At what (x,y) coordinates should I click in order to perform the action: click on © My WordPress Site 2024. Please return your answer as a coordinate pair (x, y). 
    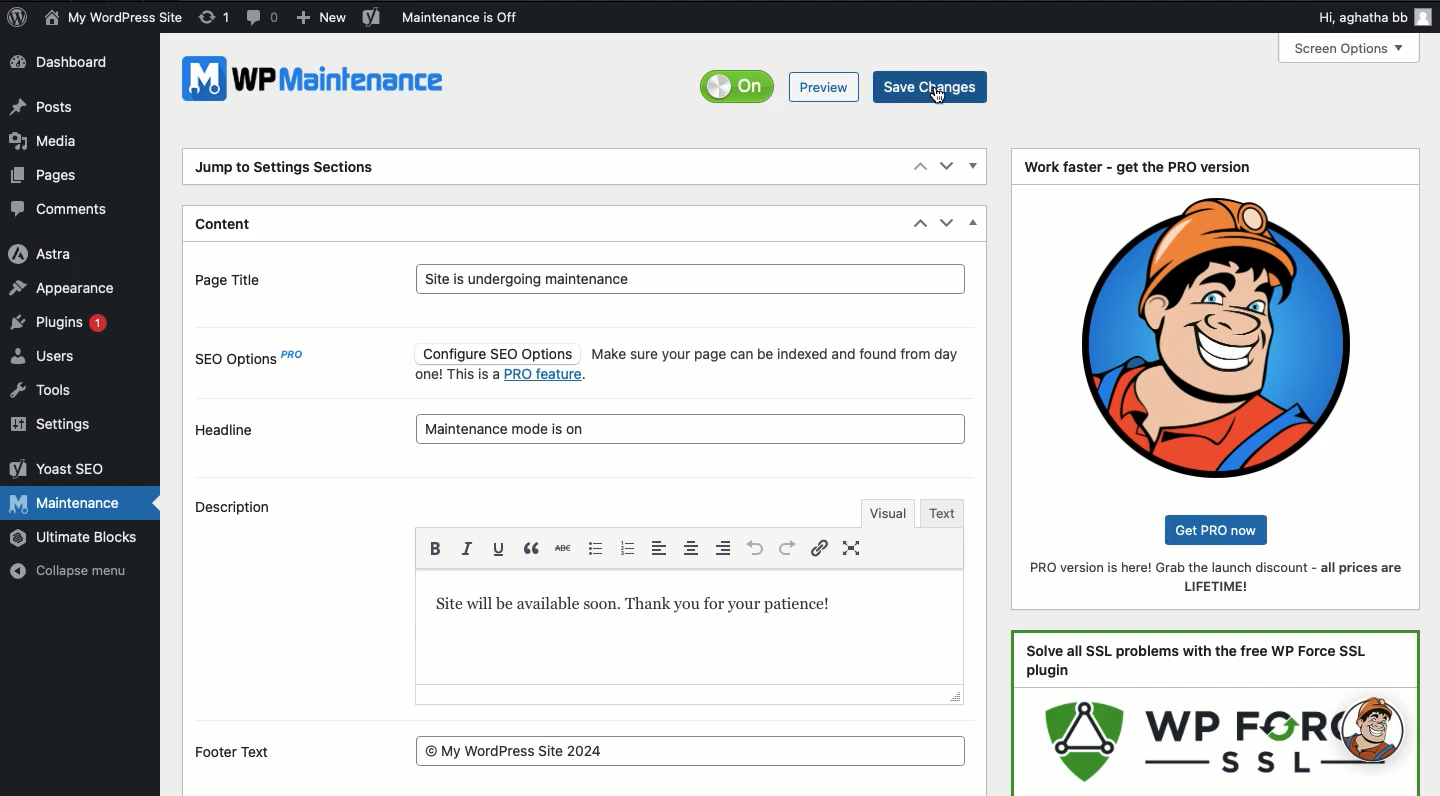
    Looking at the image, I should click on (692, 750).